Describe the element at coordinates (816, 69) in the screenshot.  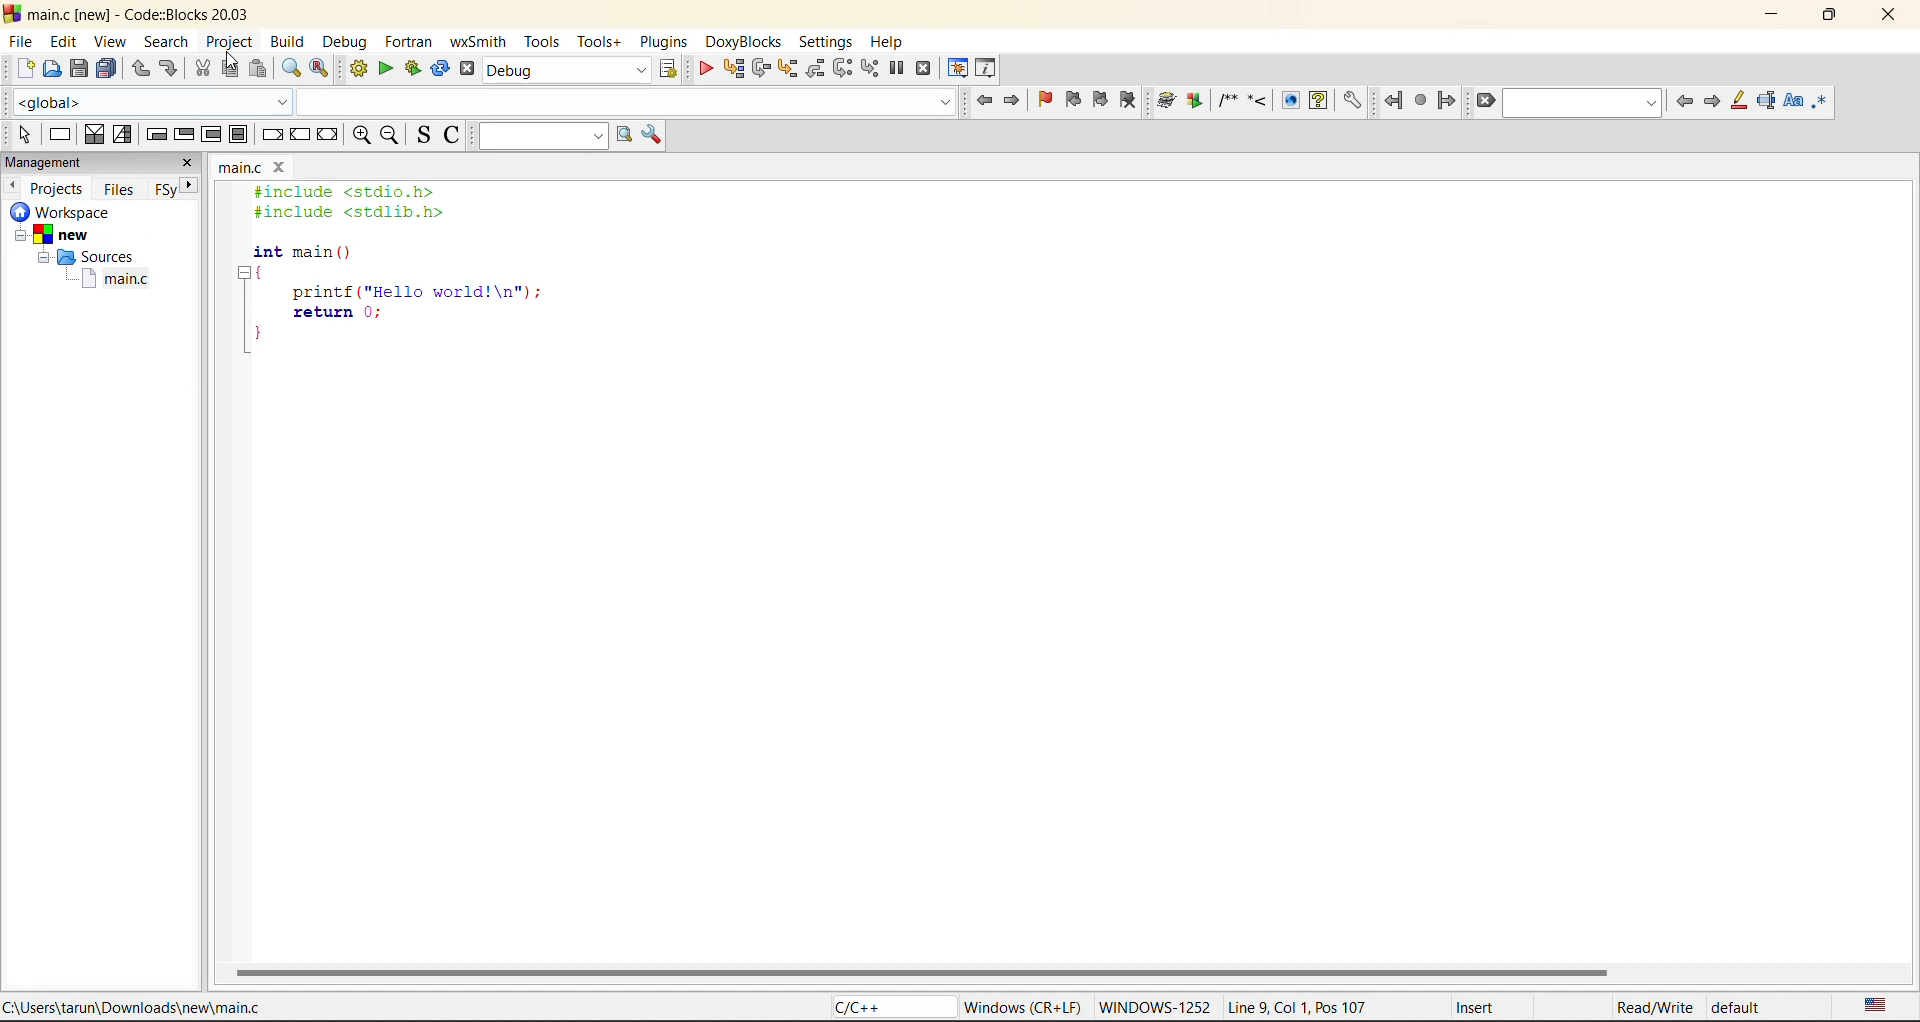
I see `step out` at that location.